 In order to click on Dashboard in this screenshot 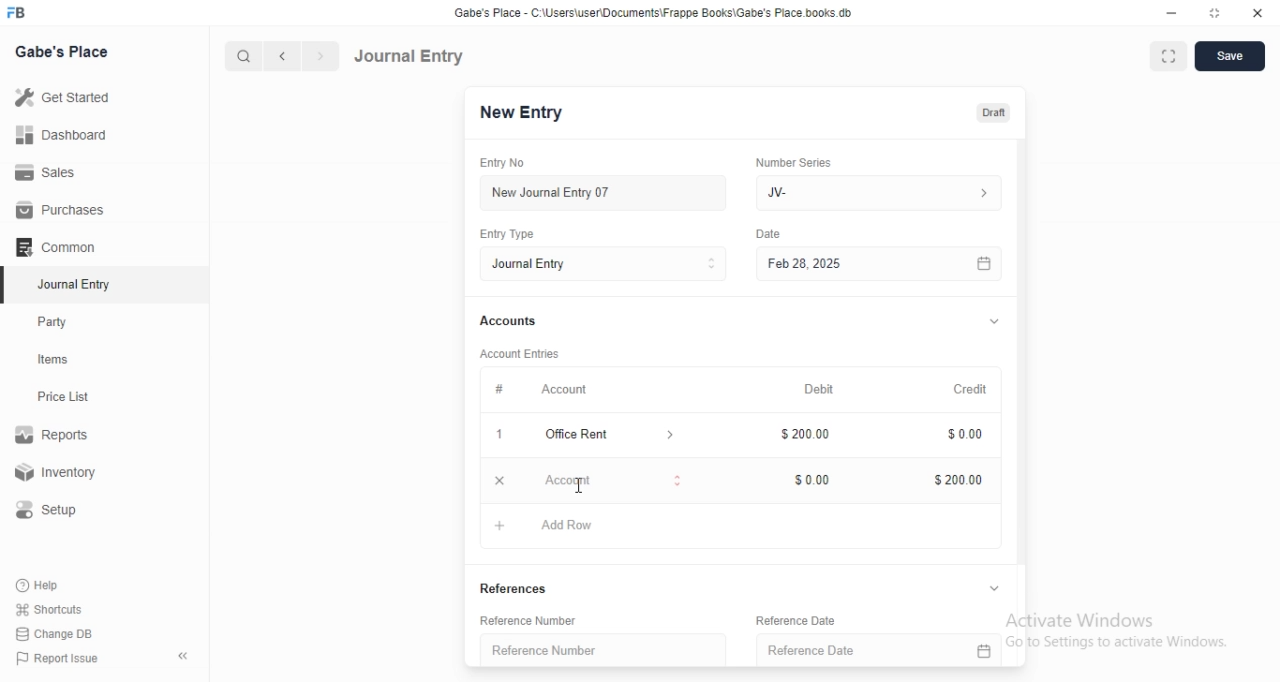, I will do `click(59, 135)`.